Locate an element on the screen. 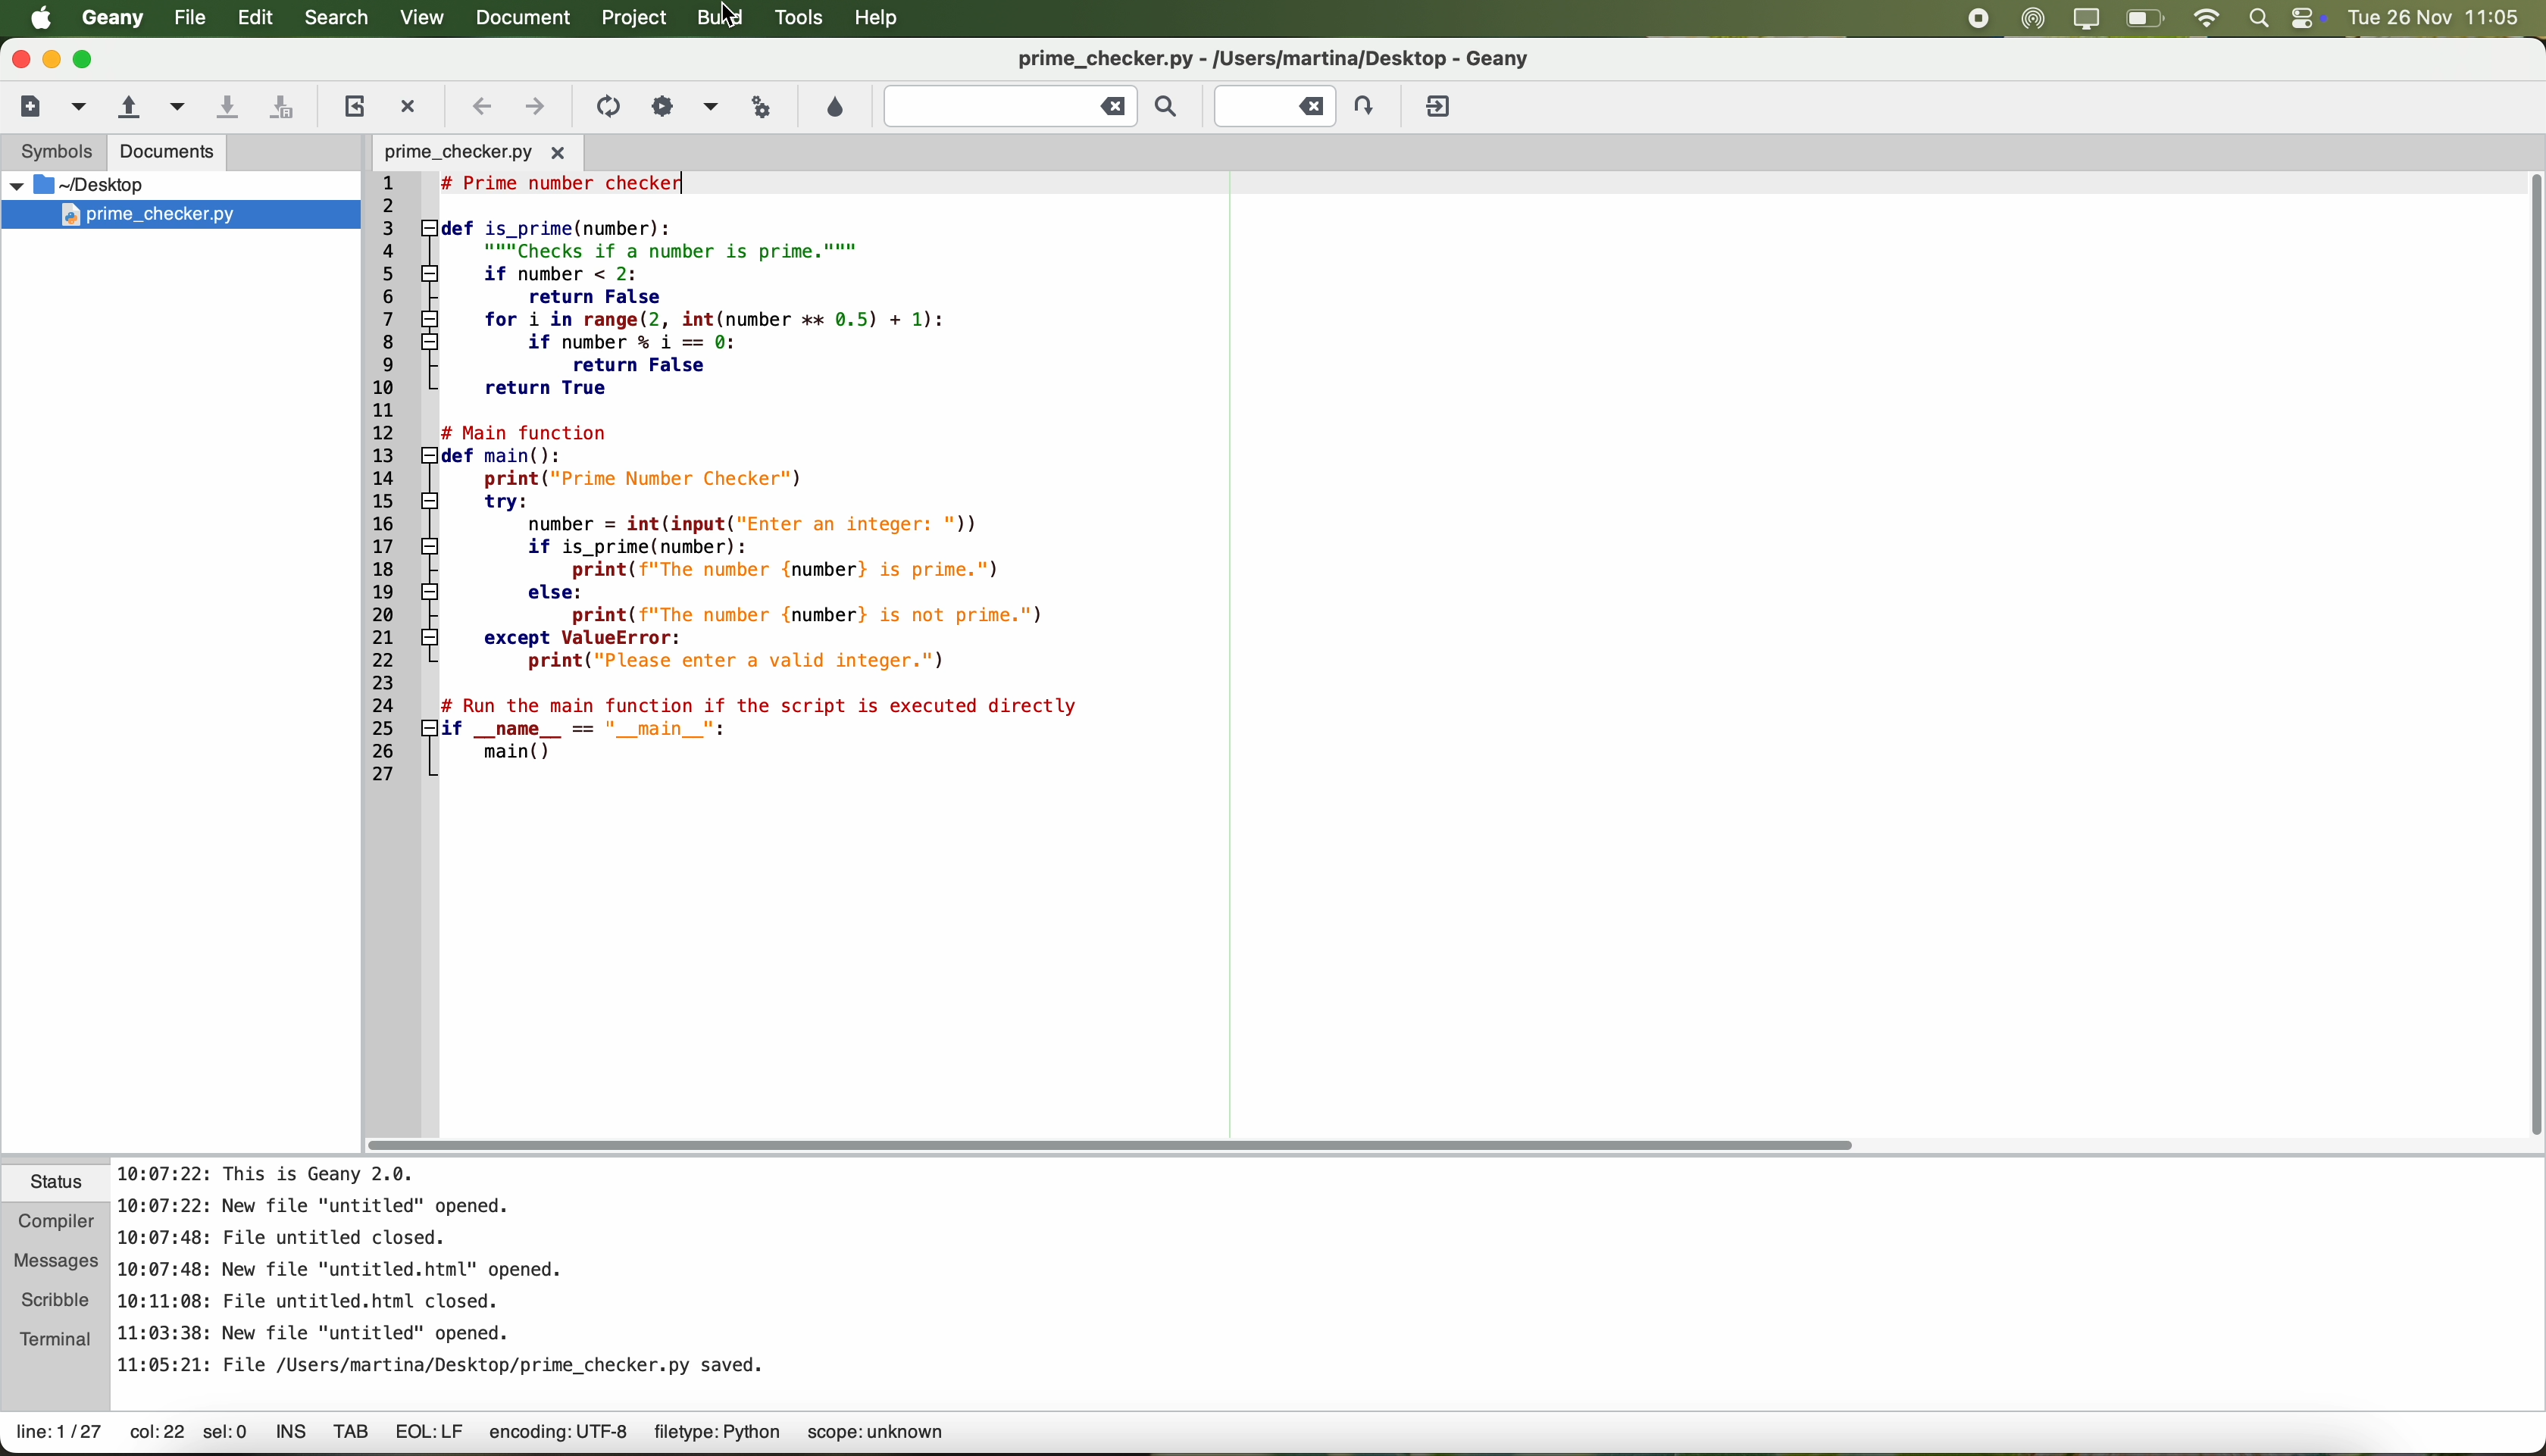 Image resolution: width=2546 pixels, height=1456 pixels. save all open files is located at coordinates (287, 105).